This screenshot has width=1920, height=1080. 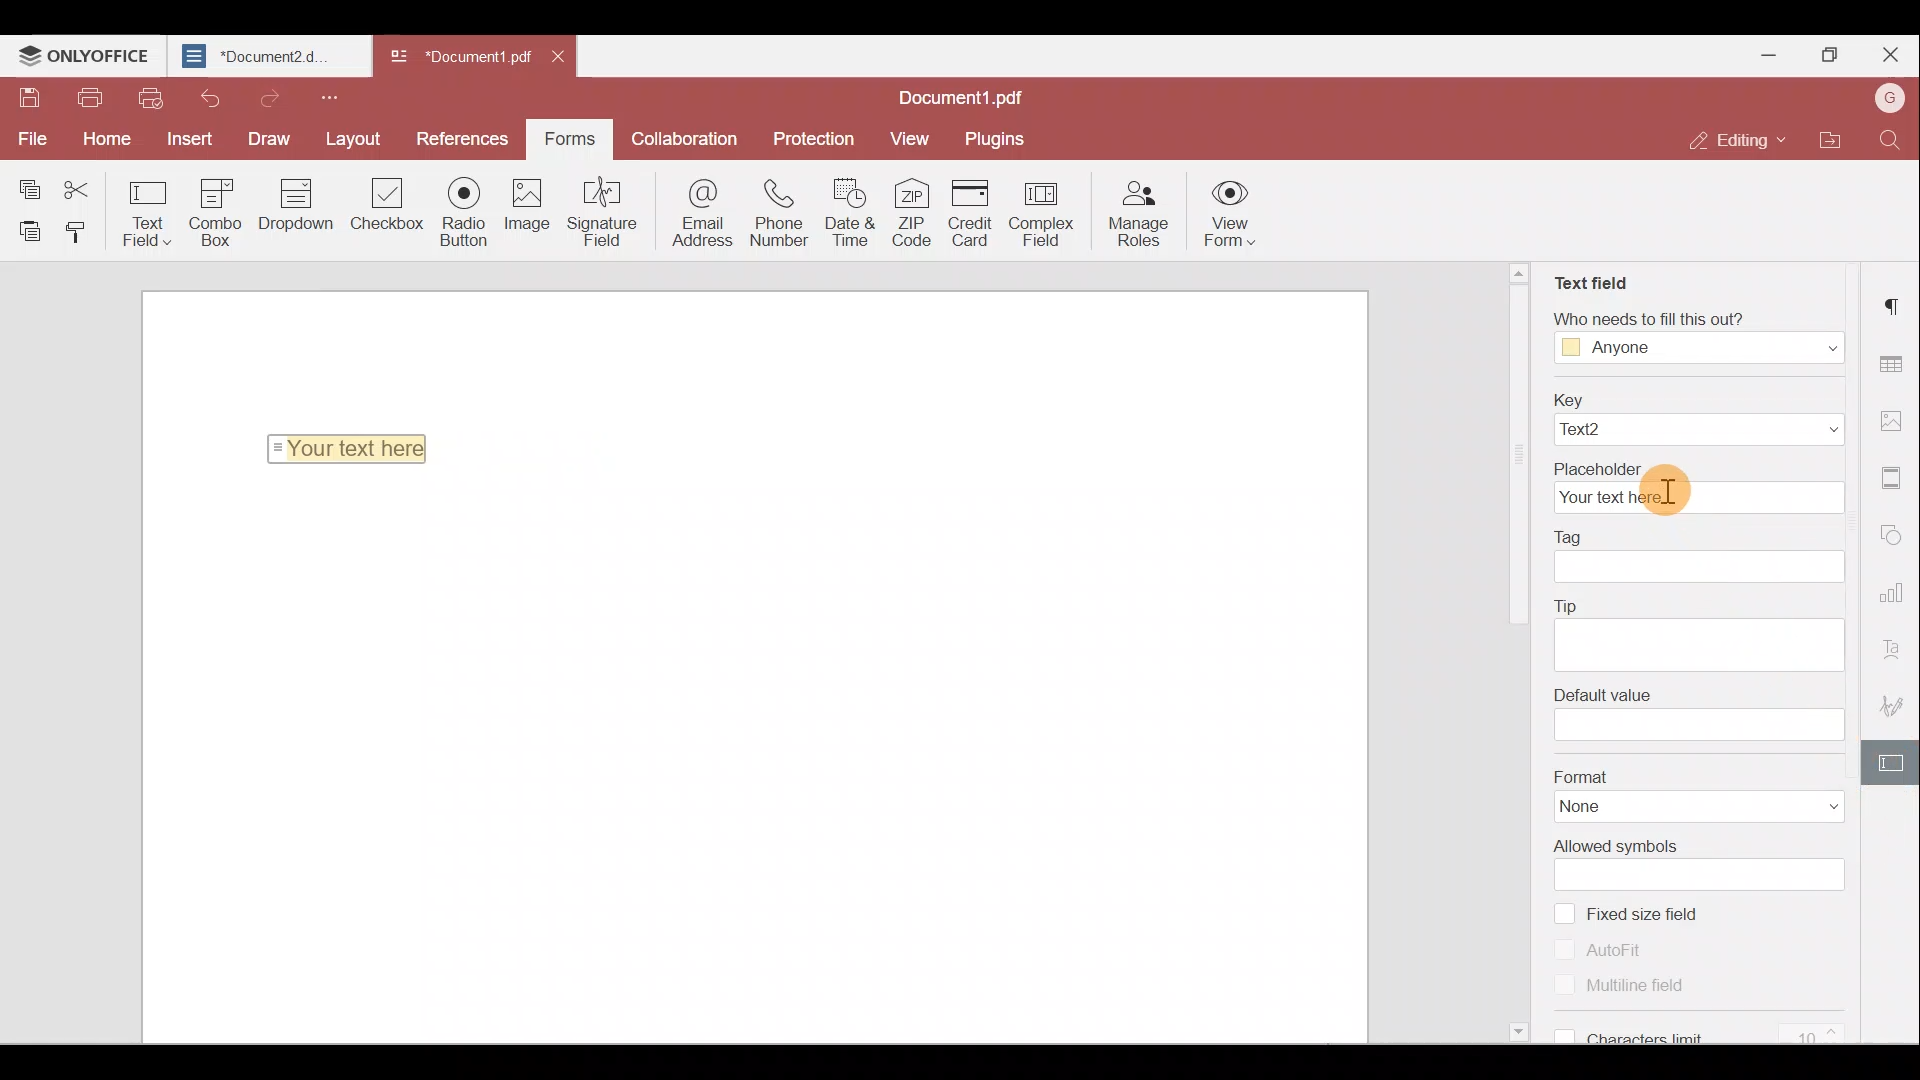 What do you see at coordinates (1701, 726) in the screenshot?
I see `Default value field` at bounding box center [1701, 726].